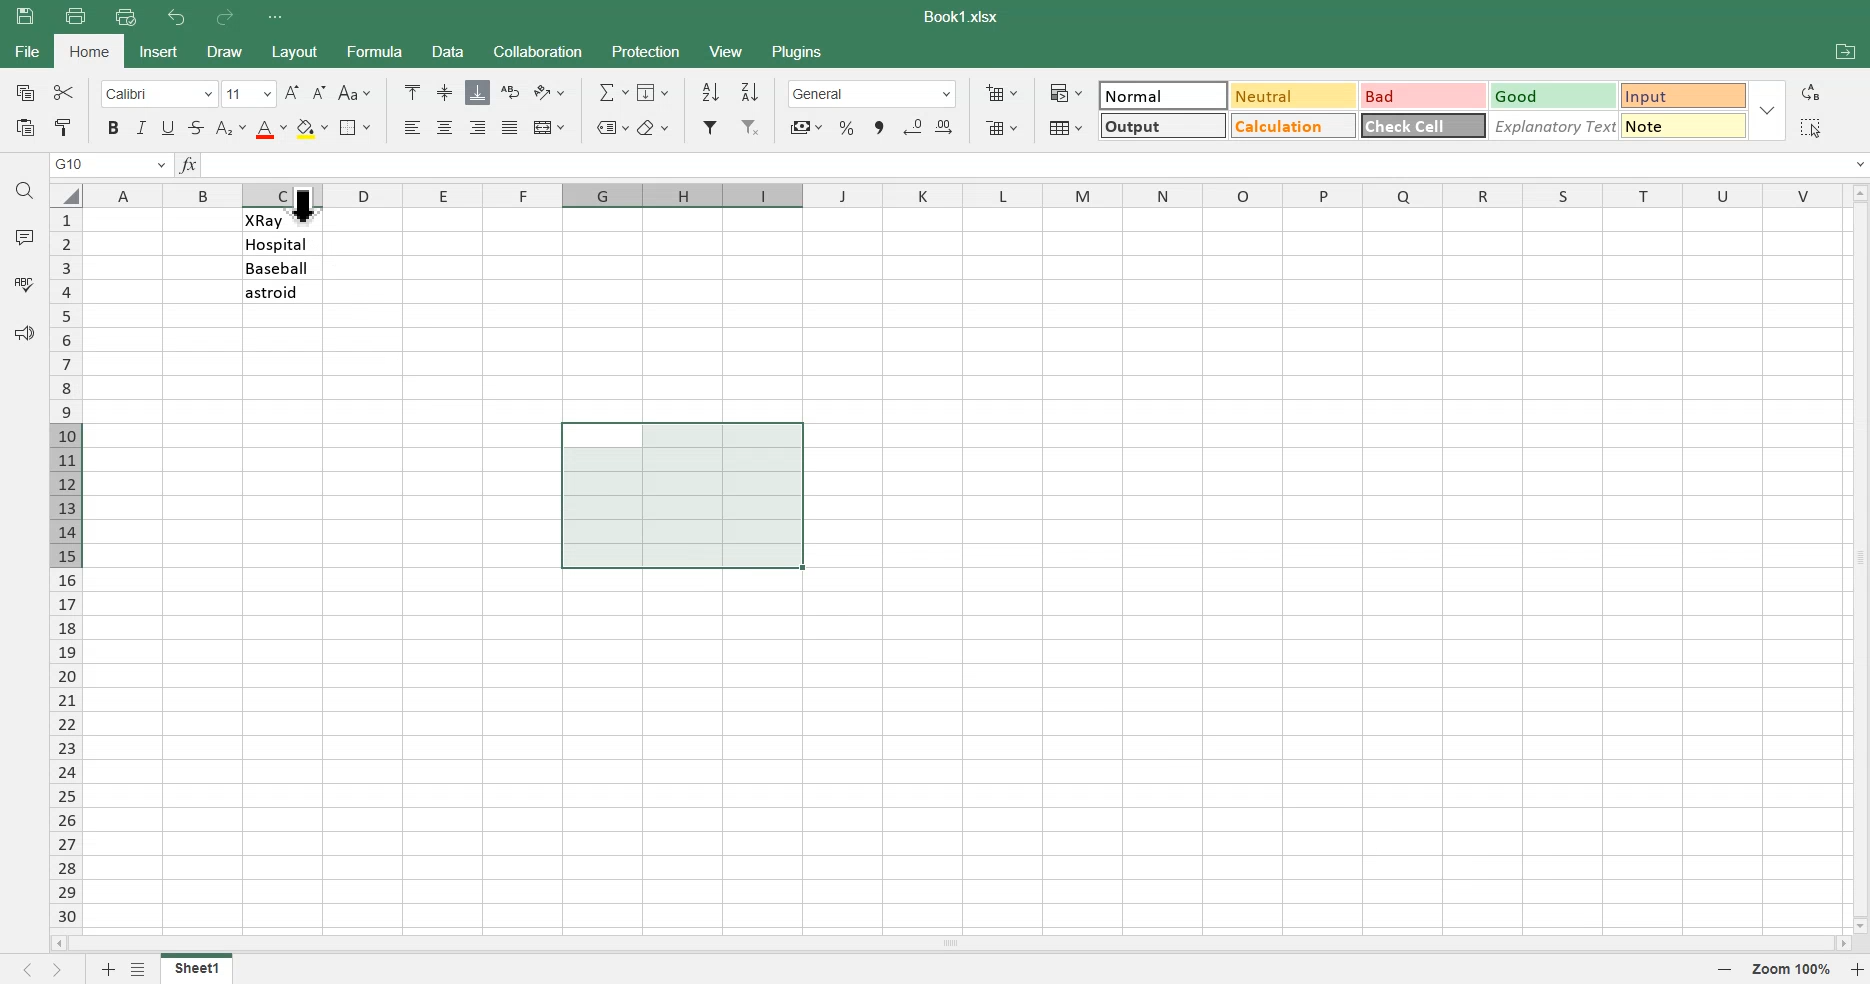 This screenshot has width=1870, height=984. I want to click on hospital, so click(280, 245).